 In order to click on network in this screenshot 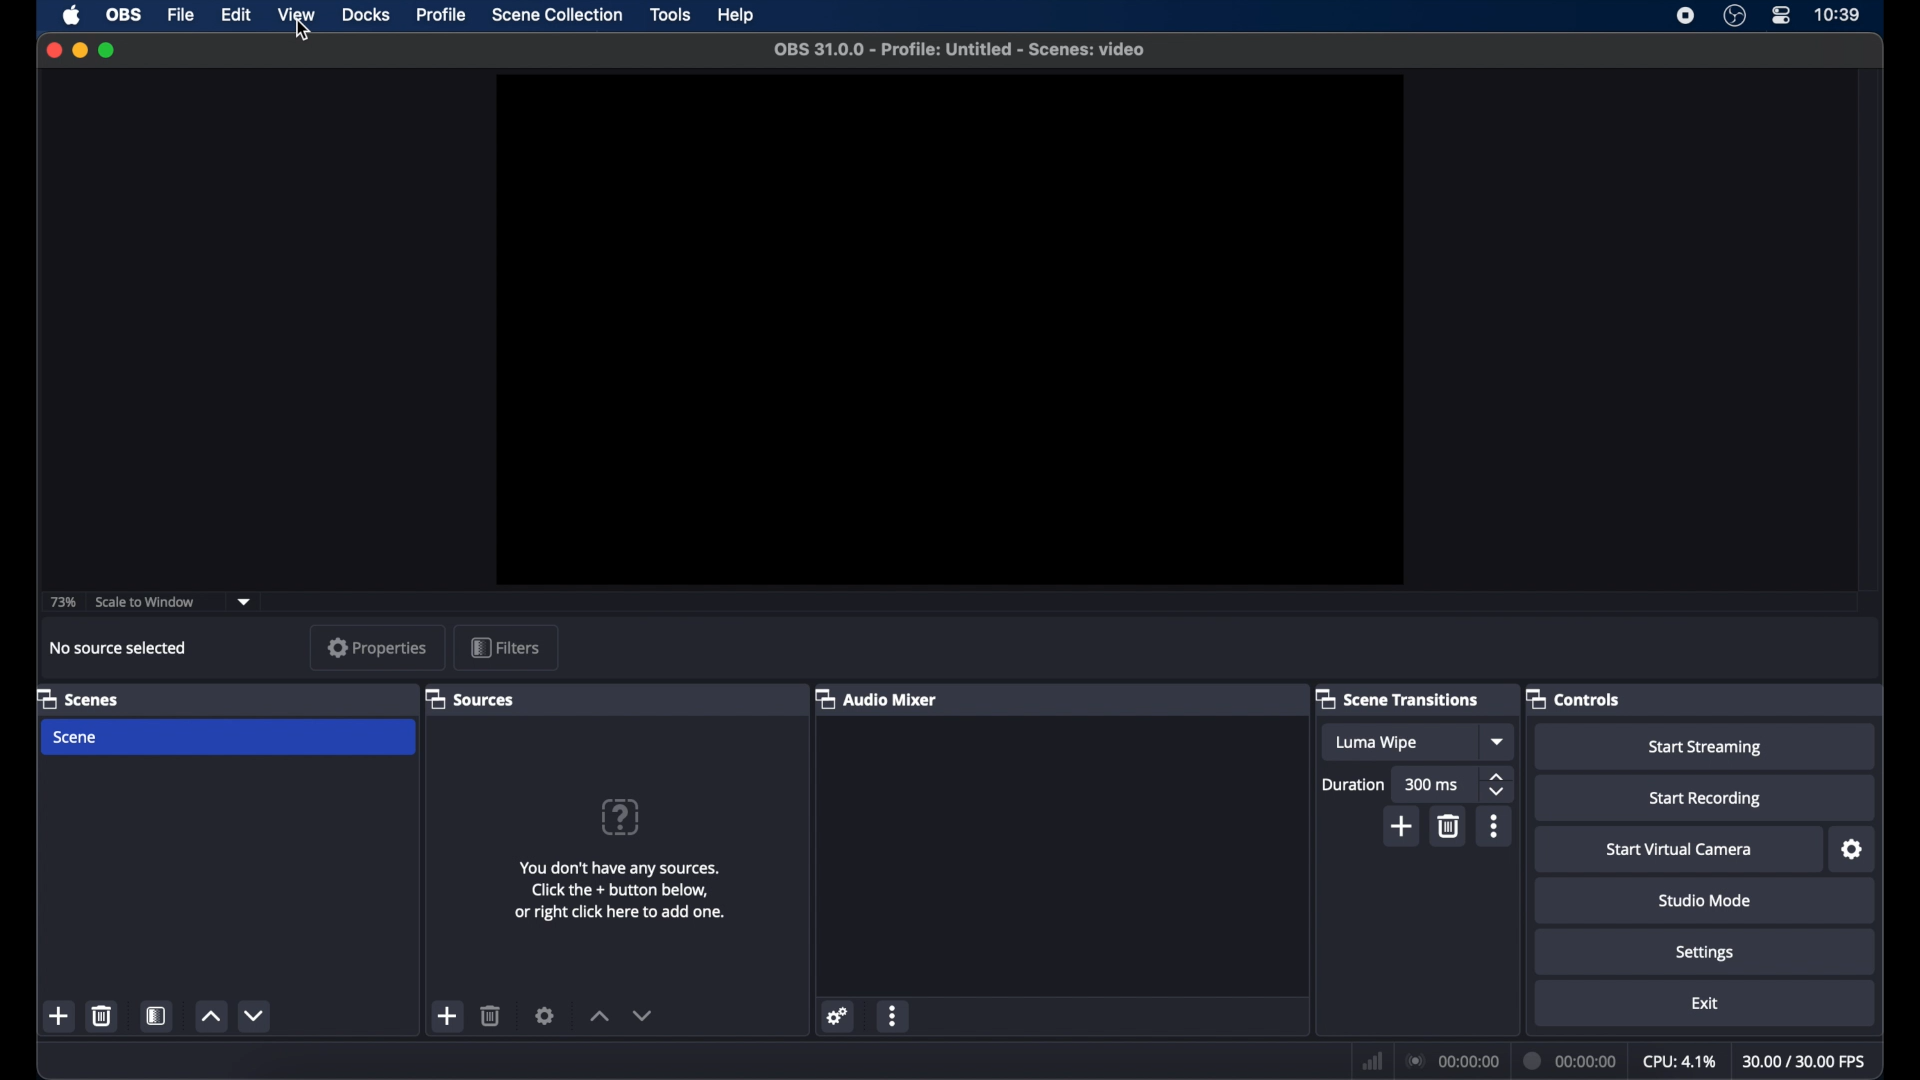, I will do `click(1372, 1060)`.